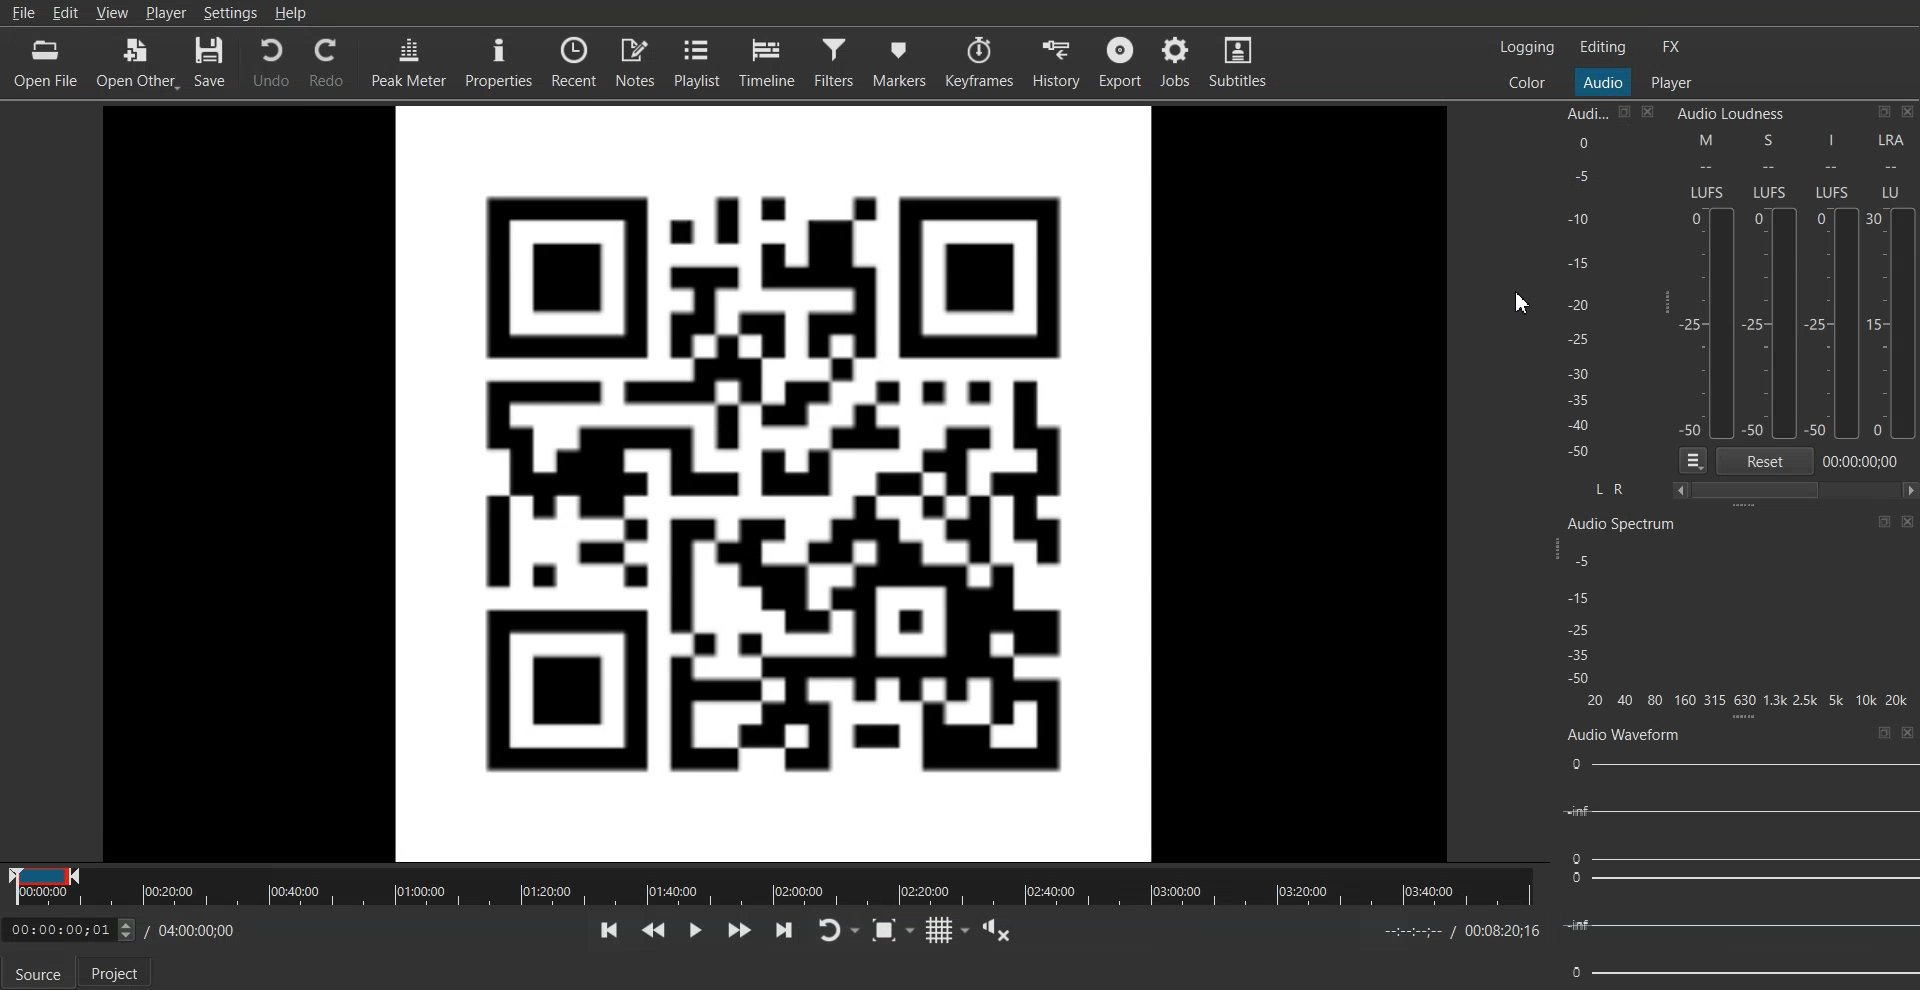 This screenshot has width=1920, height=990. Describe the element at coordinates (1885, 732) in the screenshot. I see `Maximize` at that location.